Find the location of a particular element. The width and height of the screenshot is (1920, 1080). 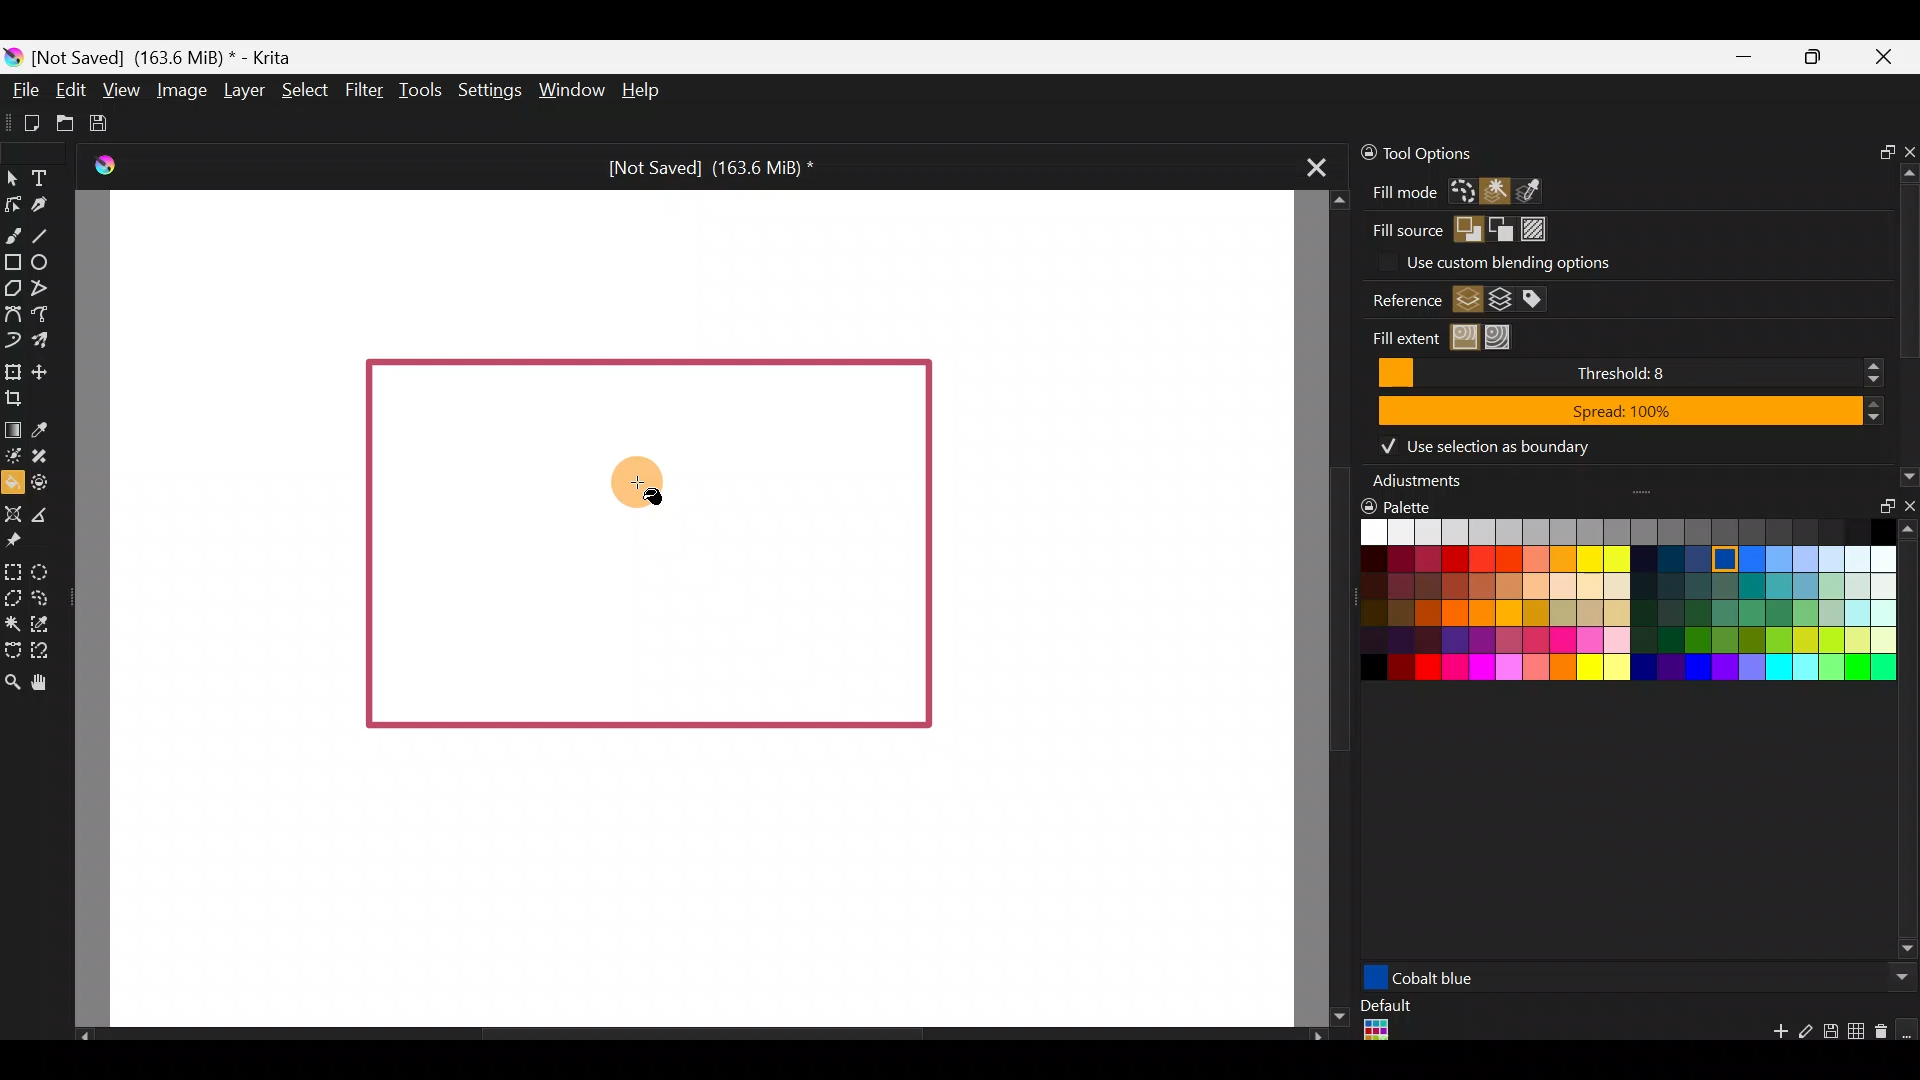

Transform a layer/selection is located at coordinates (12, 369).